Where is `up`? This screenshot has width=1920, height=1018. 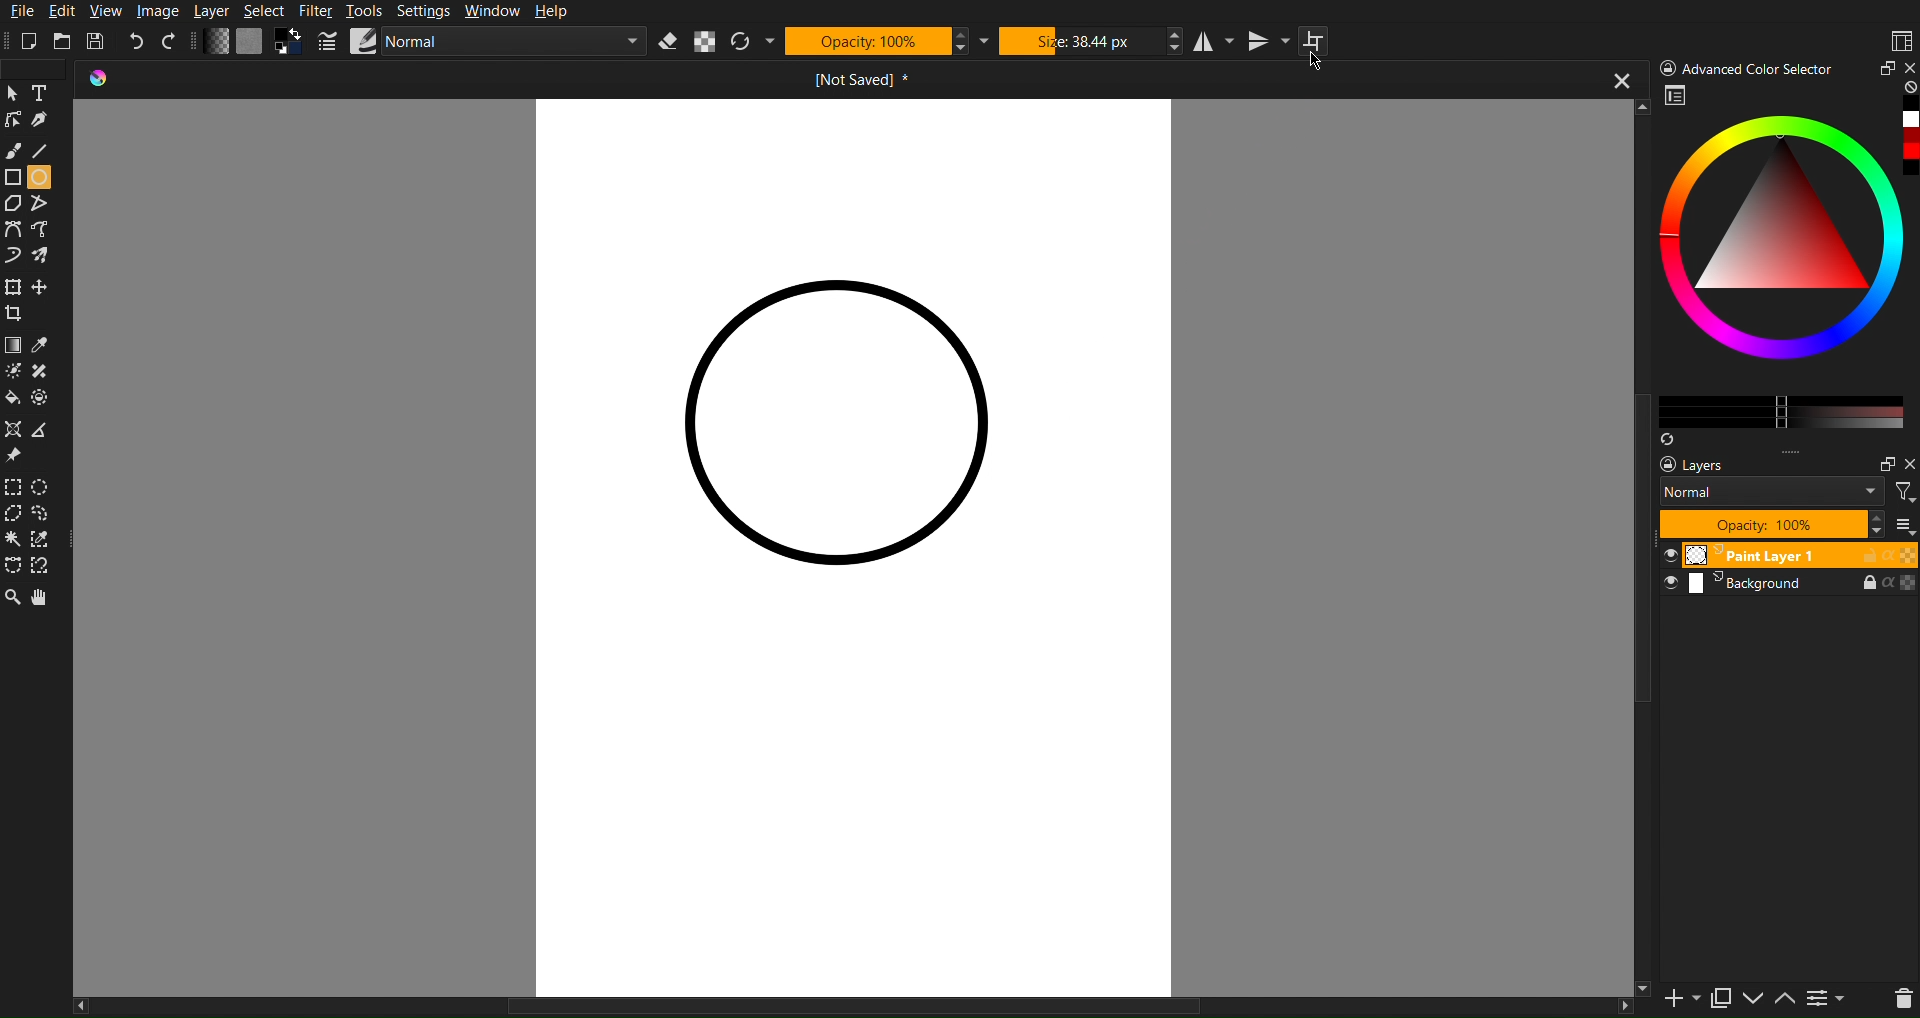 up is located at coordinates (1786, 1001).